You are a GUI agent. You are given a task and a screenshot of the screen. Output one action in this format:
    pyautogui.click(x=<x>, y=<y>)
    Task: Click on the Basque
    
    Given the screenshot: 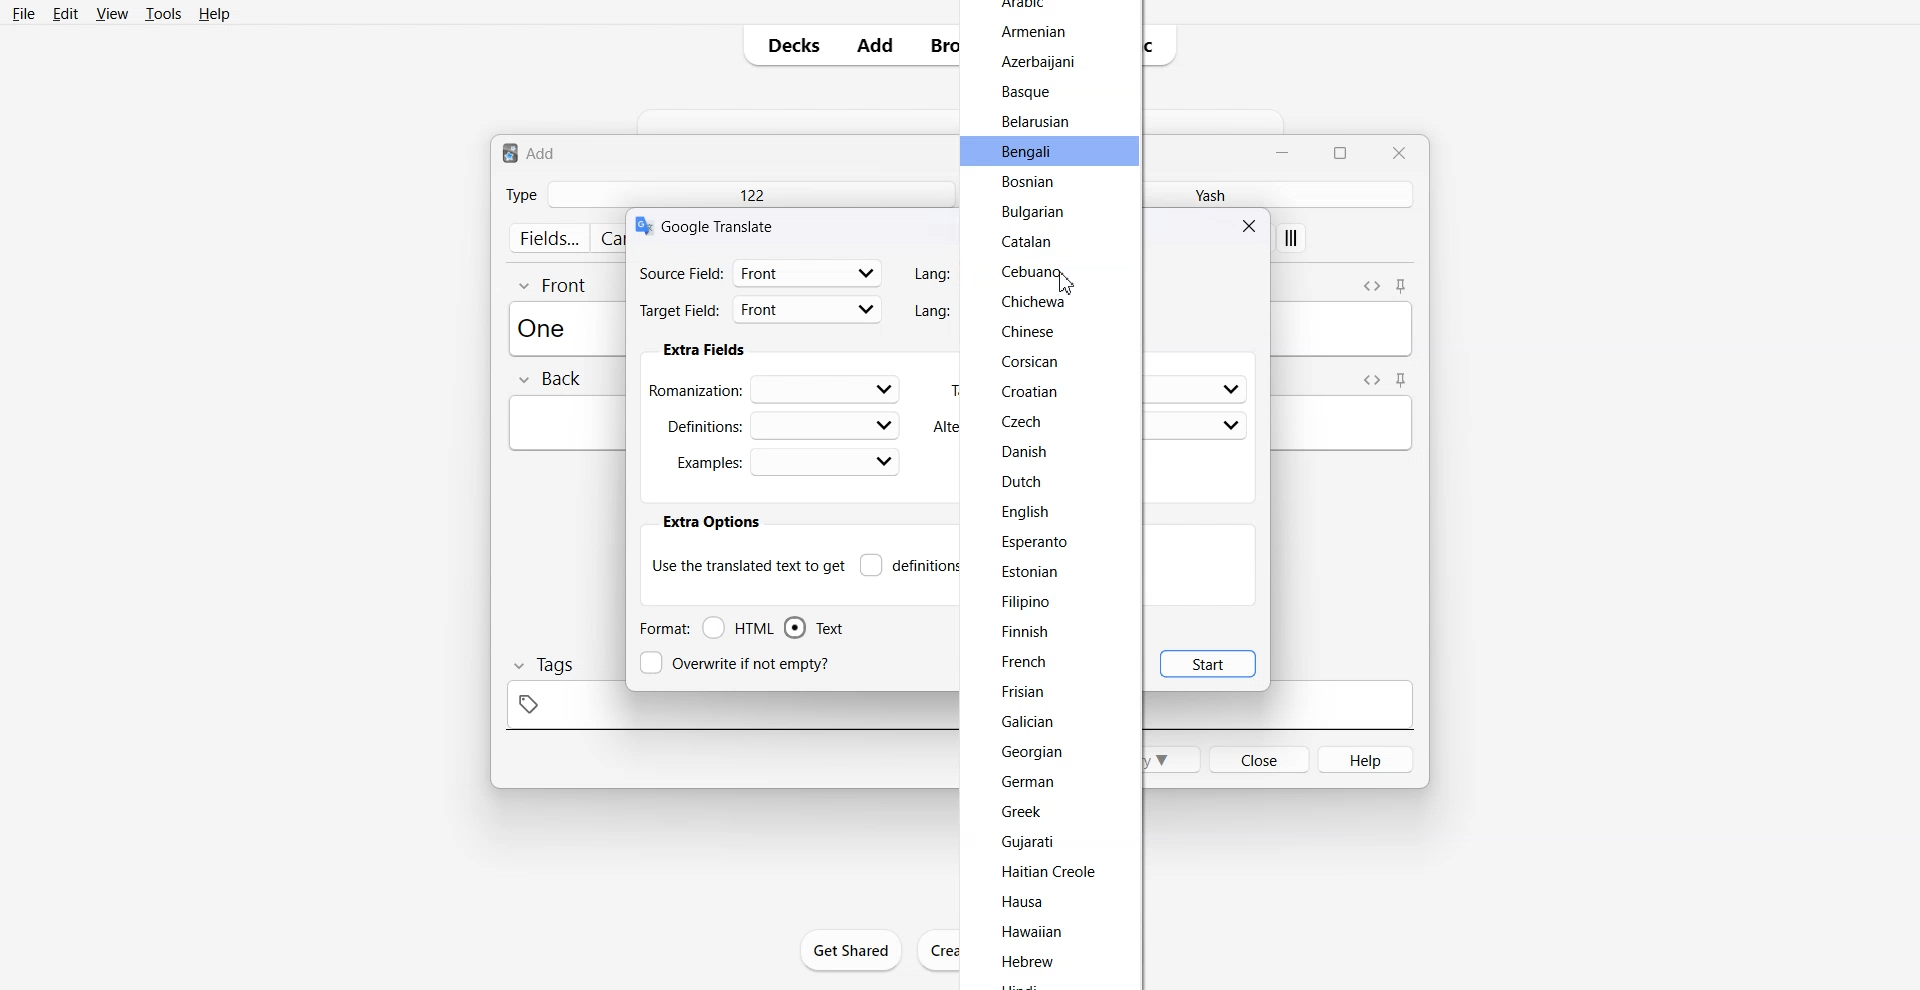 What is the action you would take?
    pyautogui.click(x=1025, y=93)
    